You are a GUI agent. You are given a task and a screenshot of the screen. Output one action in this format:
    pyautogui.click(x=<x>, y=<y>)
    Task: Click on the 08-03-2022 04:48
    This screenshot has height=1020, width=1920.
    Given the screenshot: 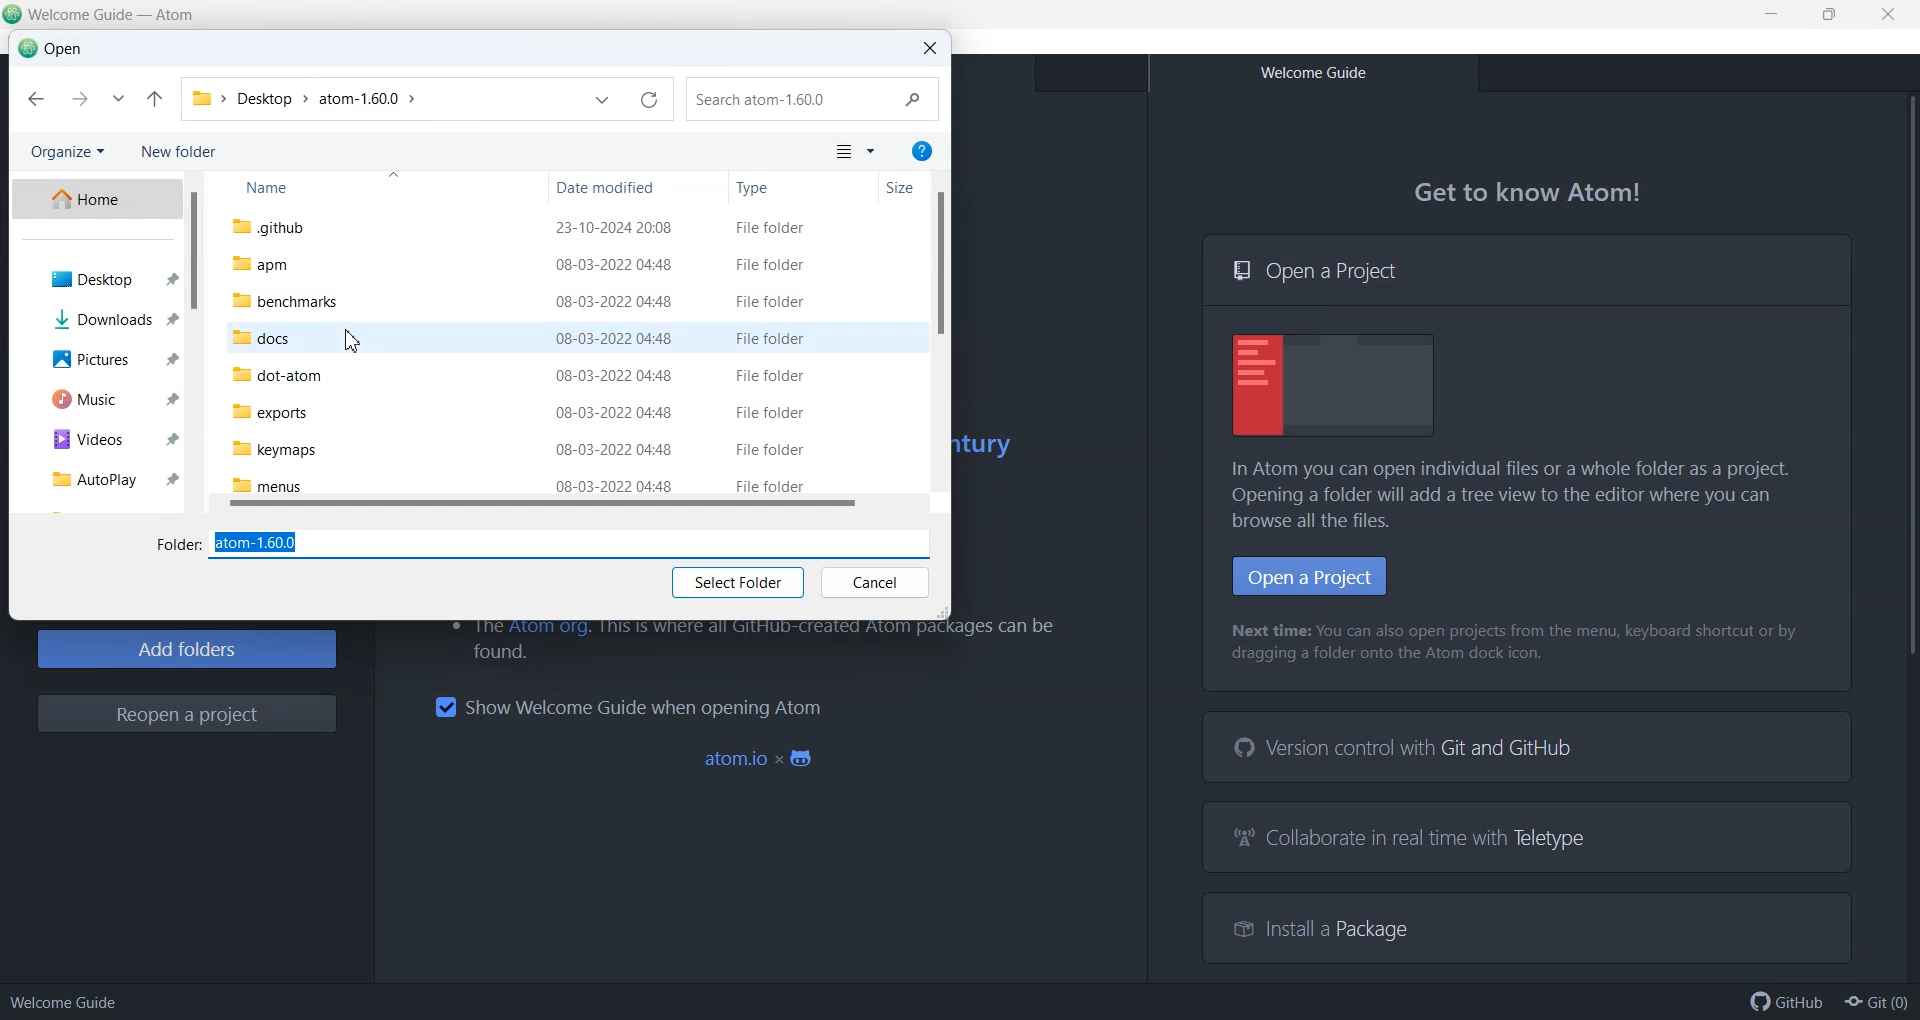 What is the action you would take?
    pyautogui.click(x=616, y=302)
    